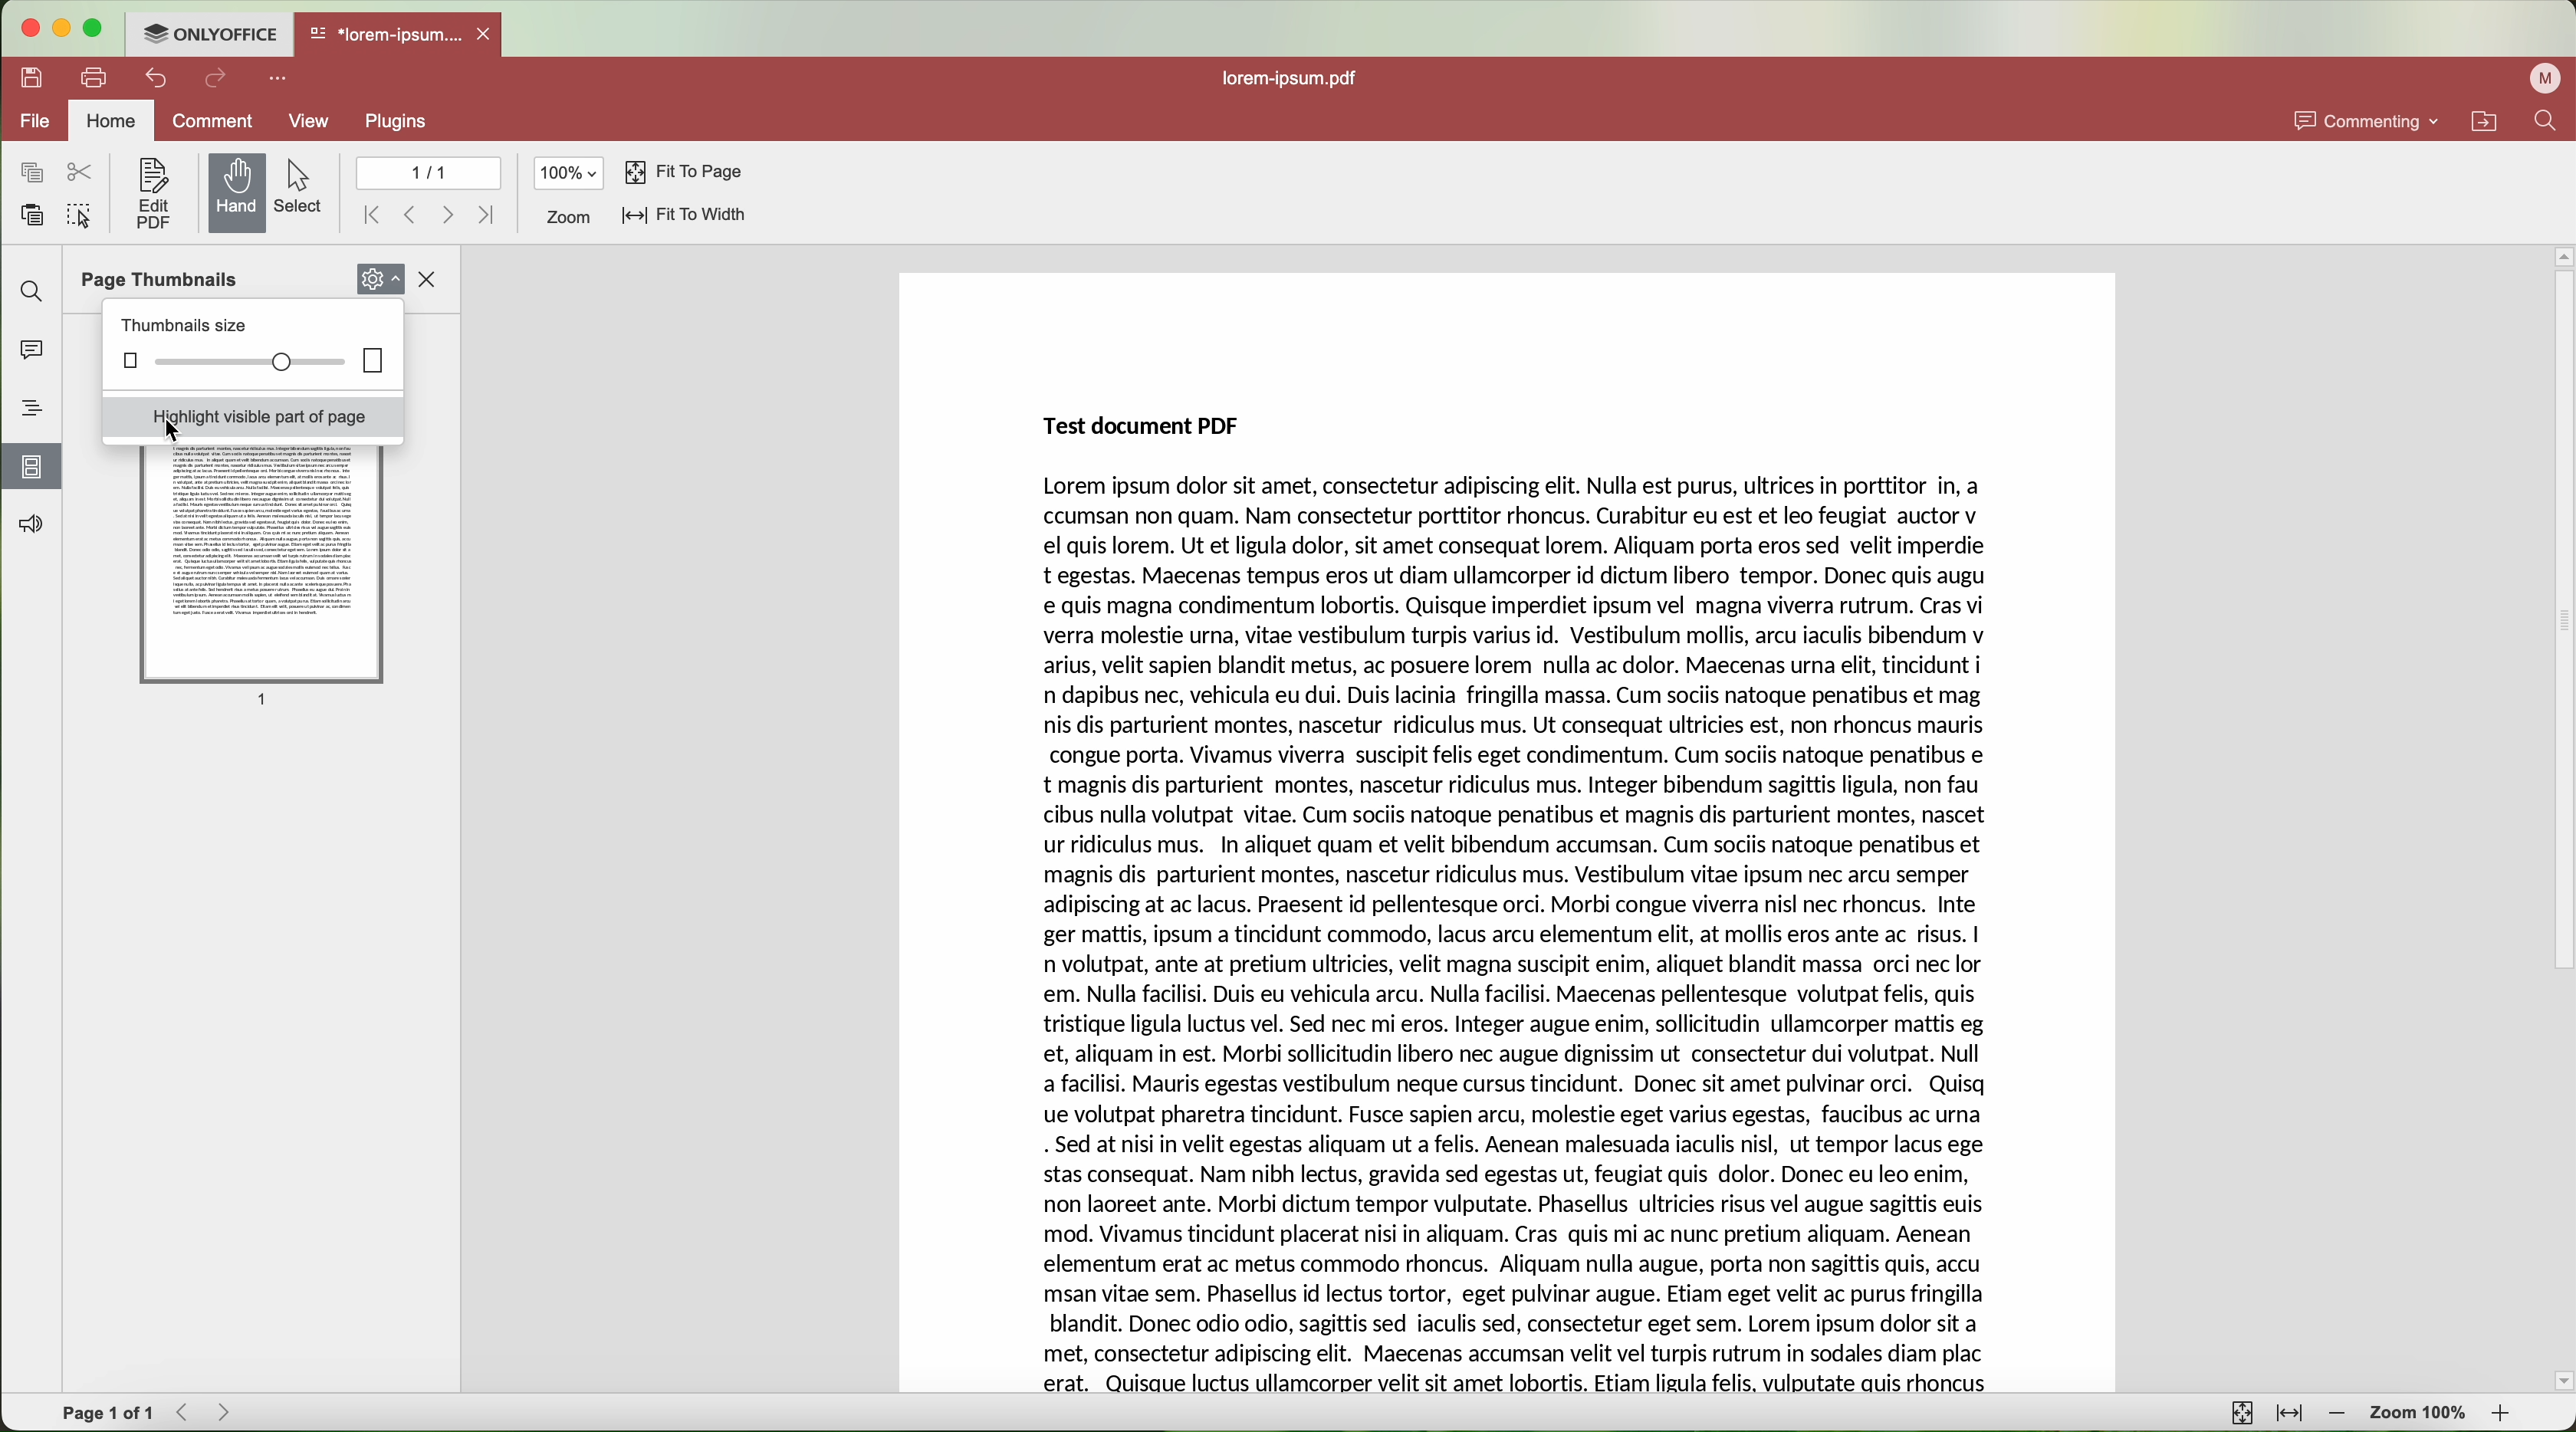  Describe the element at coordinates (2338, 1416) in the screenshot. I see `zoom out` at that location.